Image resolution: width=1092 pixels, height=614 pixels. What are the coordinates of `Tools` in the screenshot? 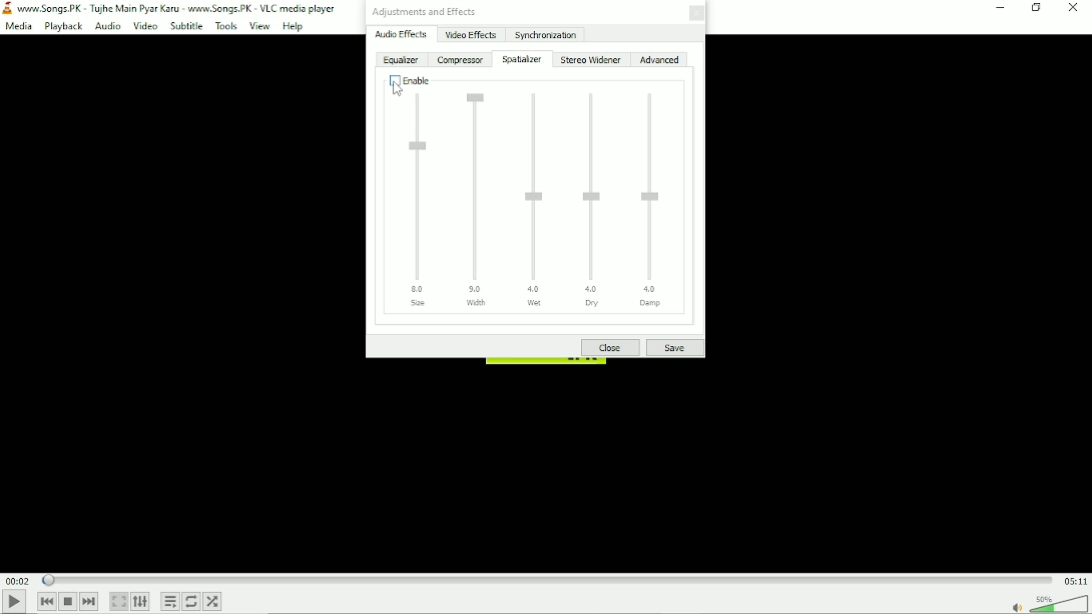 It's located at (226, 27).